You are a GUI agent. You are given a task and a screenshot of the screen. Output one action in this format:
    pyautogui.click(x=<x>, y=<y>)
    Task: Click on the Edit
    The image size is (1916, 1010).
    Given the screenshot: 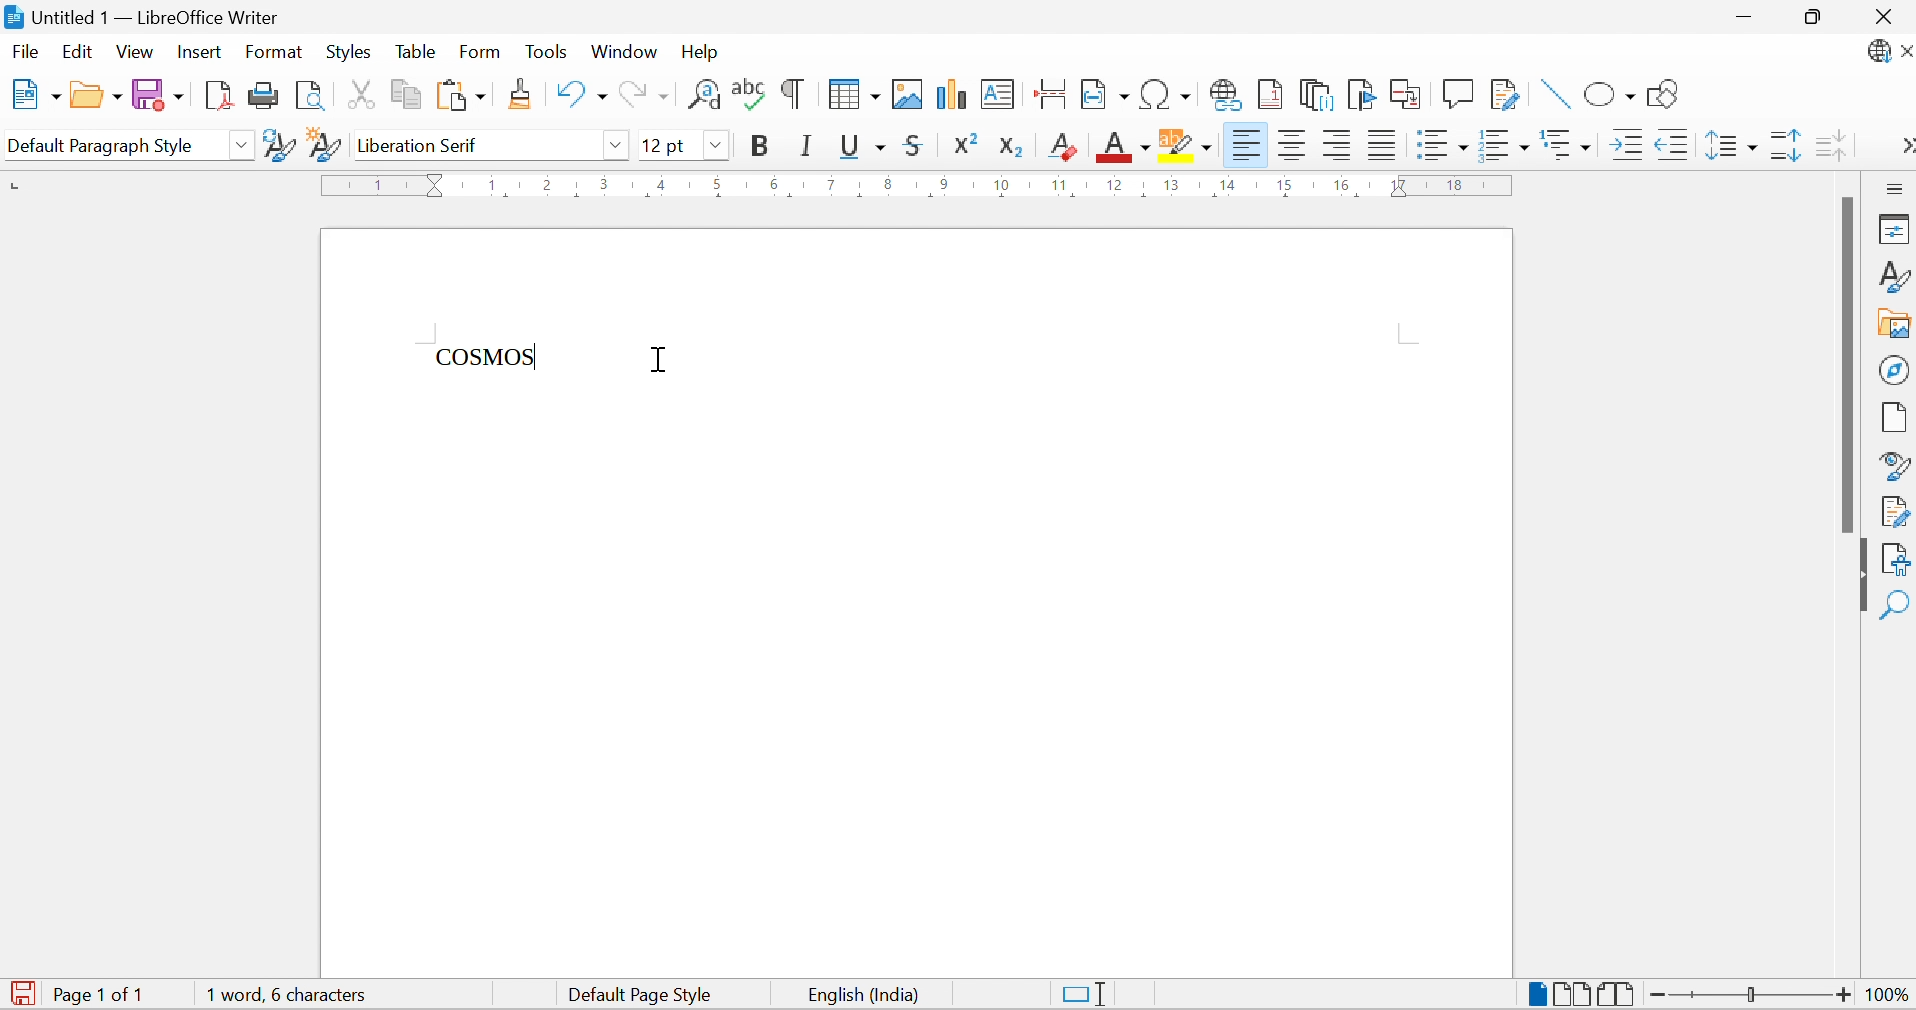 What is the action you would take?
    pyautogui.click(x=78, y=51)
    